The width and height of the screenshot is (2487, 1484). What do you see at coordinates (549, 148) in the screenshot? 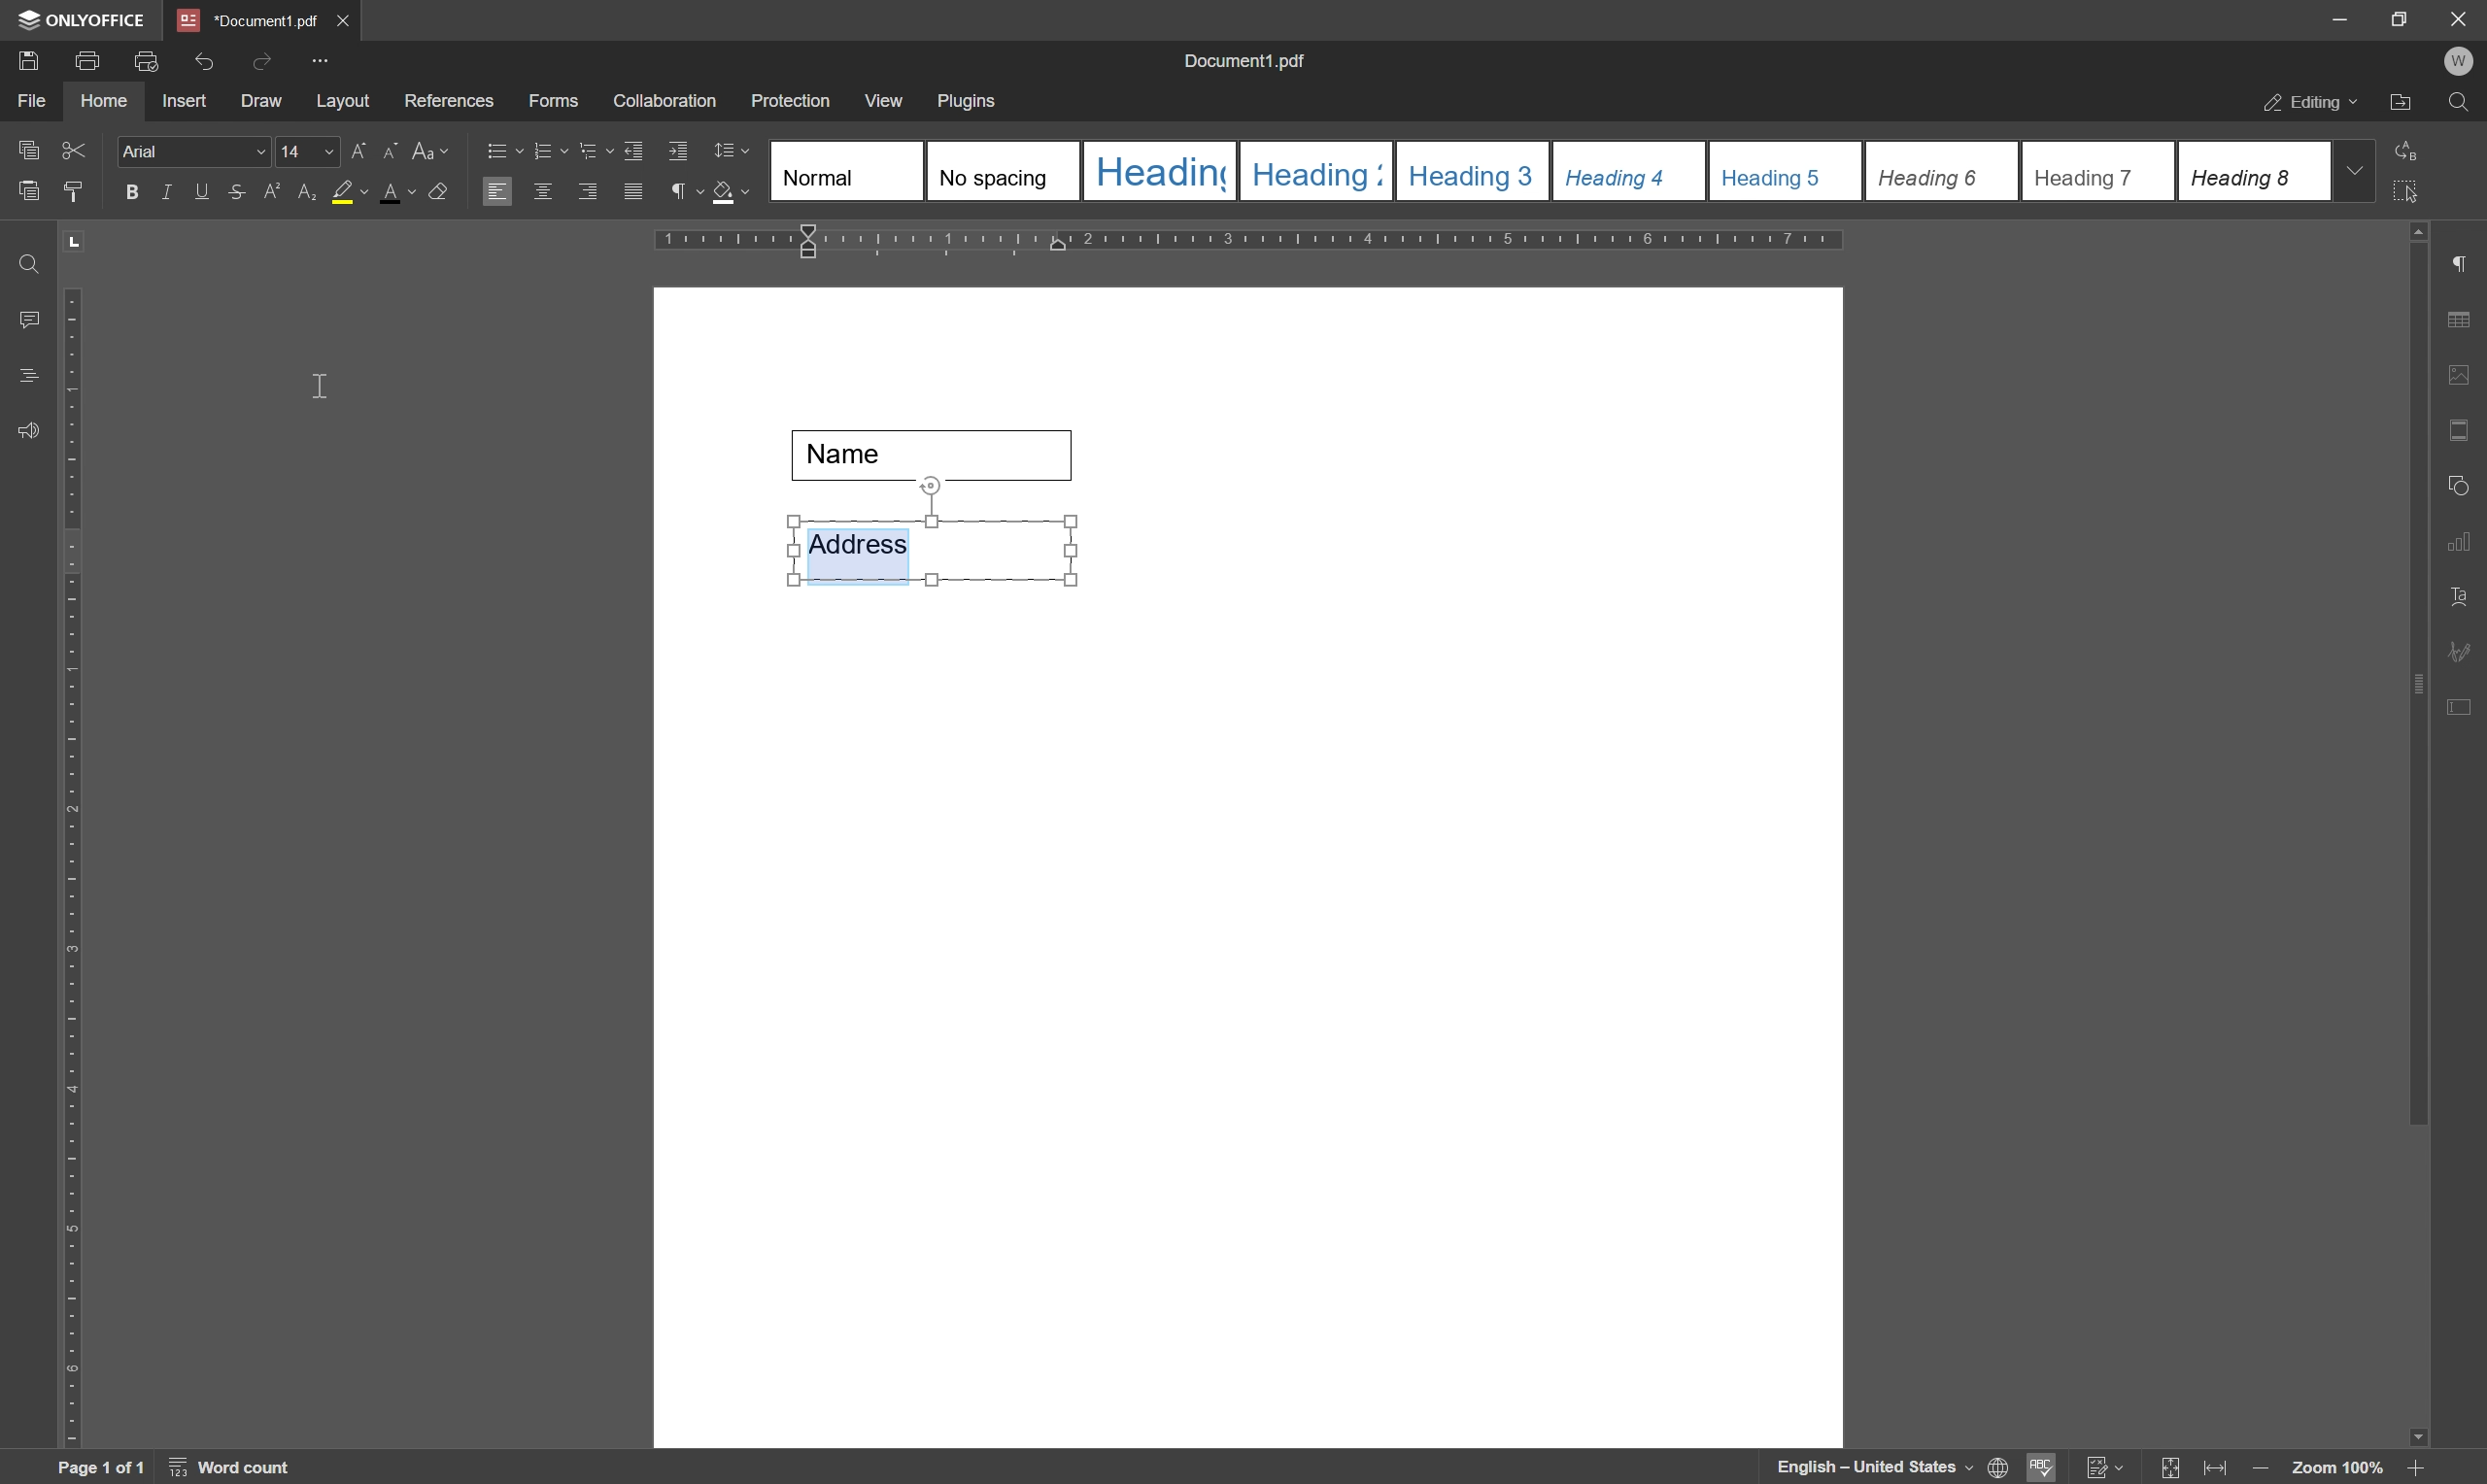
I see `numbering` at bounding box center [549, 148].